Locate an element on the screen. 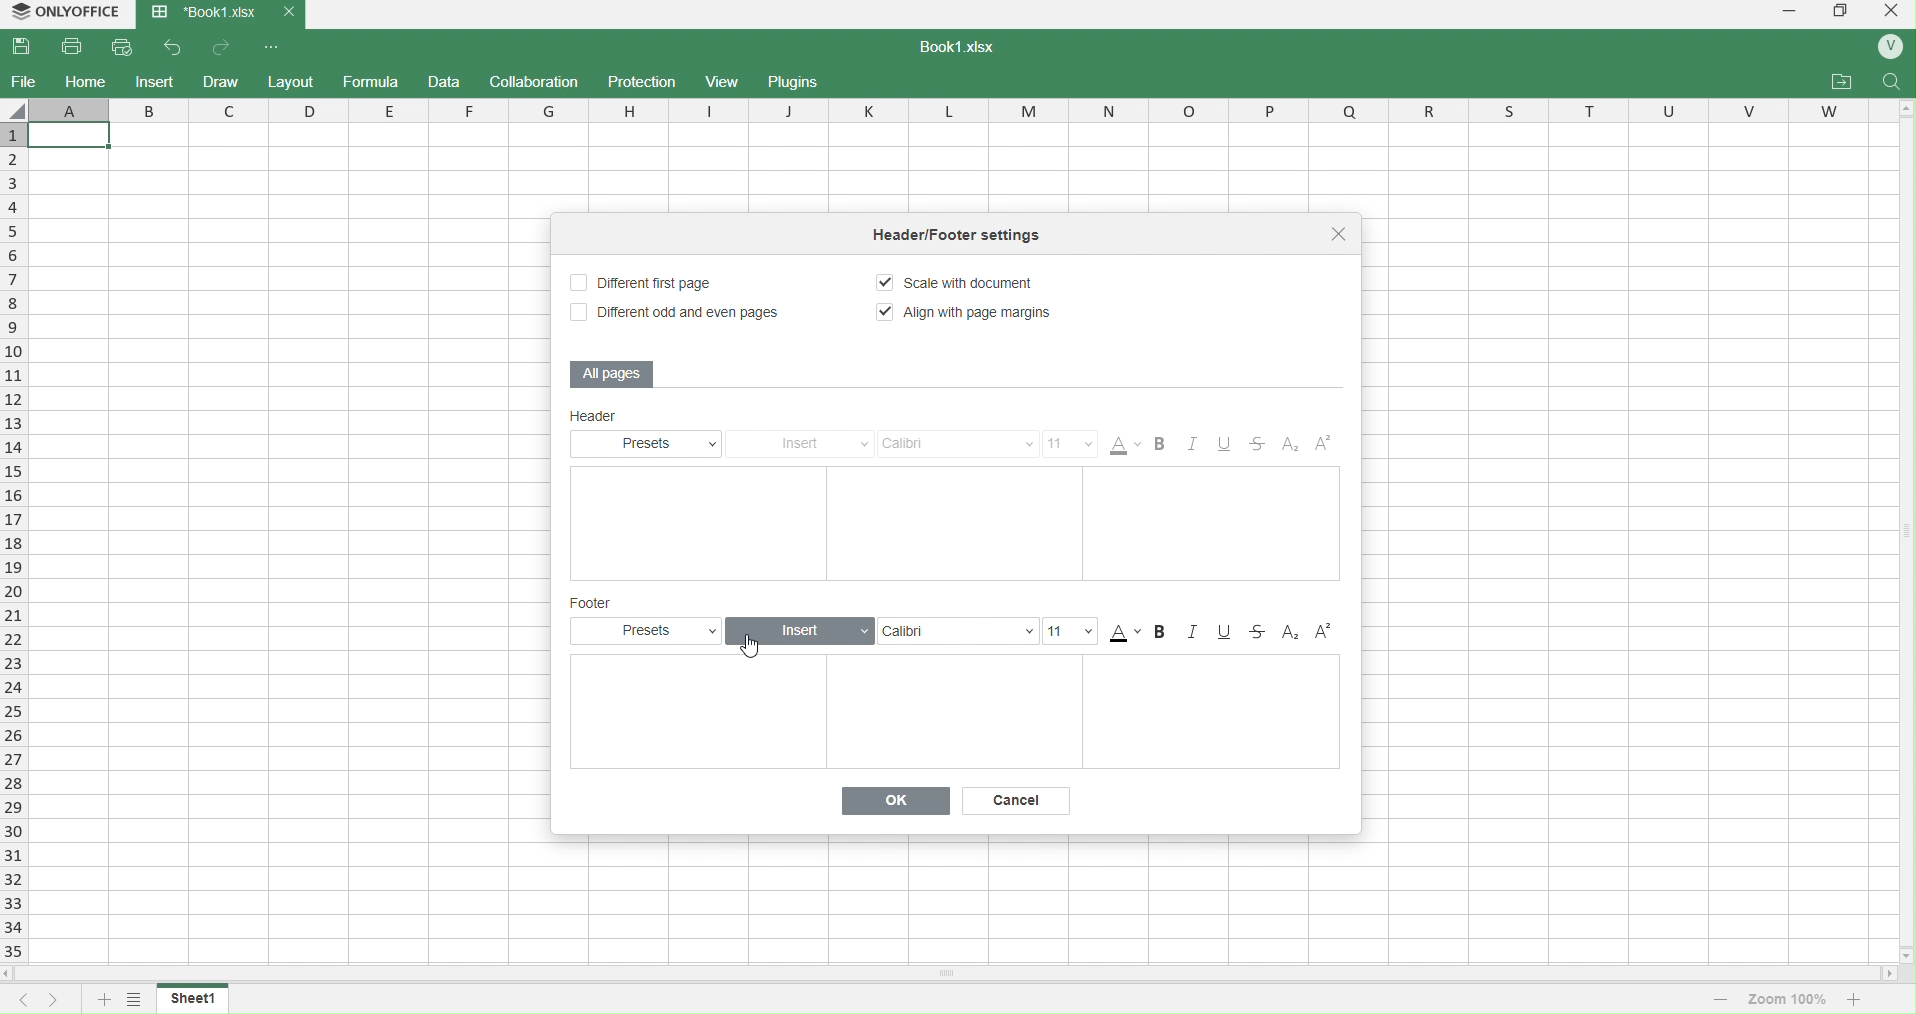  options is located at coordinates (274, 47).